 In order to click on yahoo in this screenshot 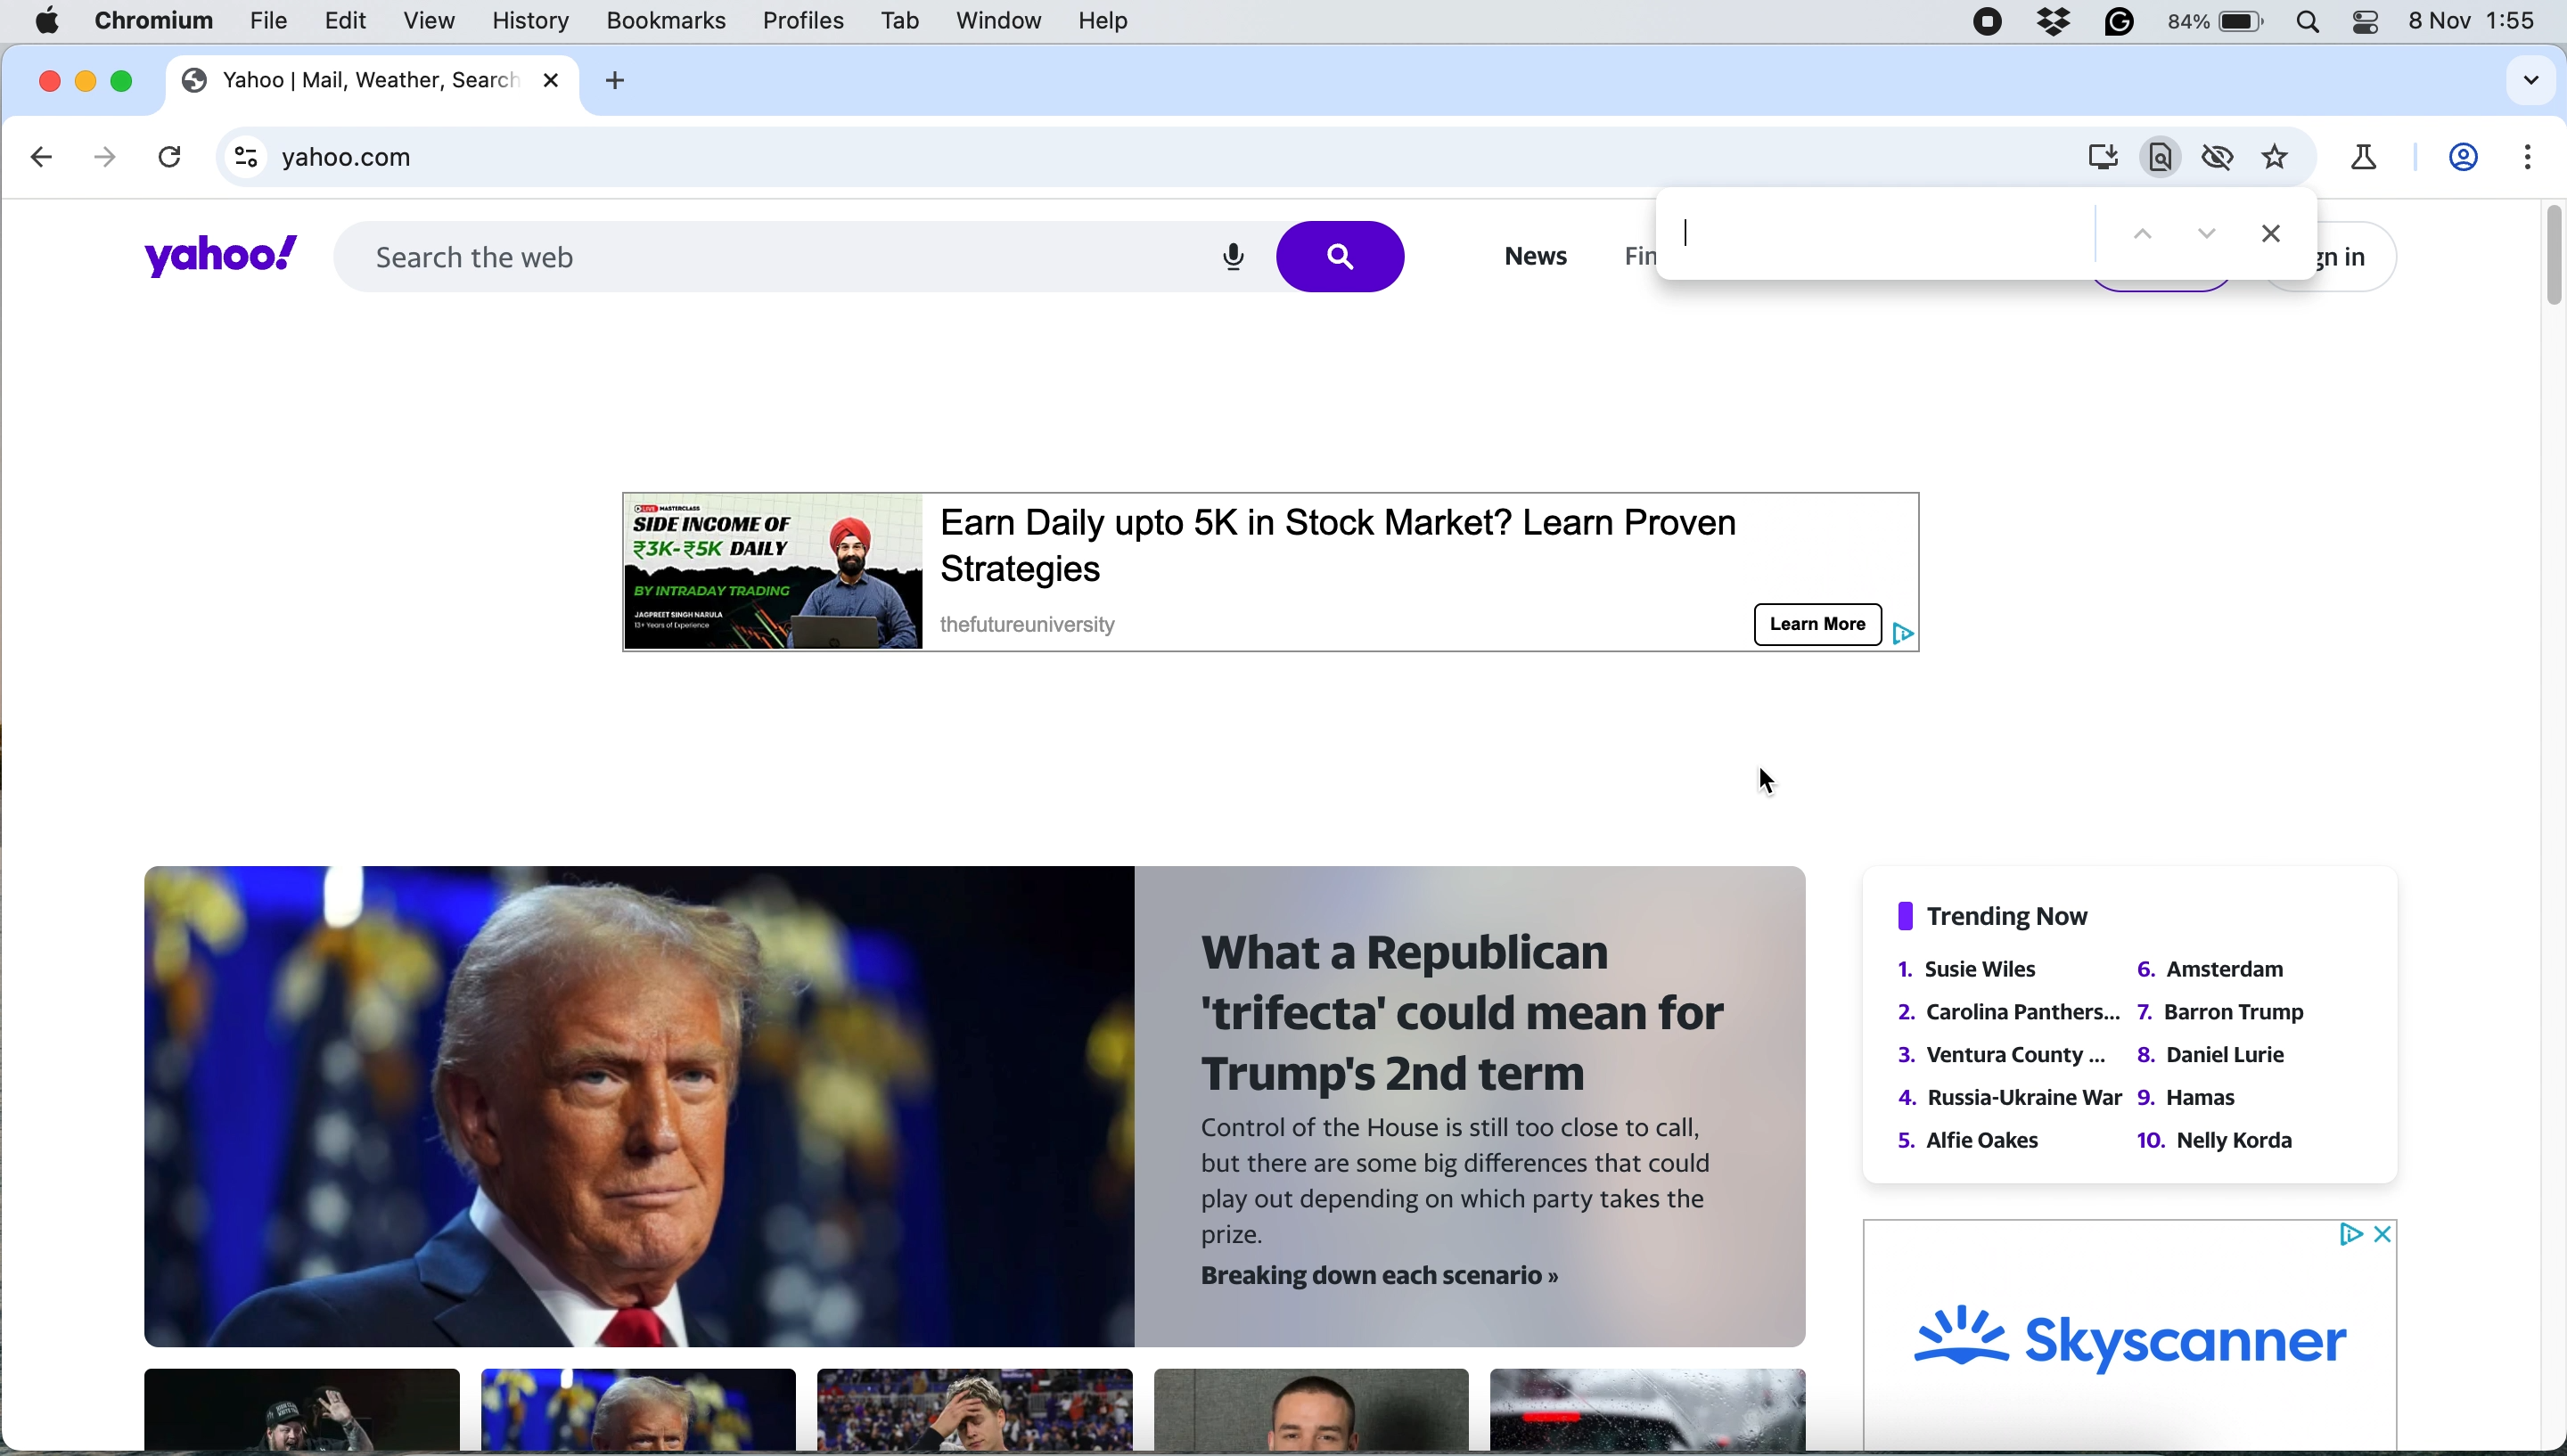, I will do `click(349, 78)`.